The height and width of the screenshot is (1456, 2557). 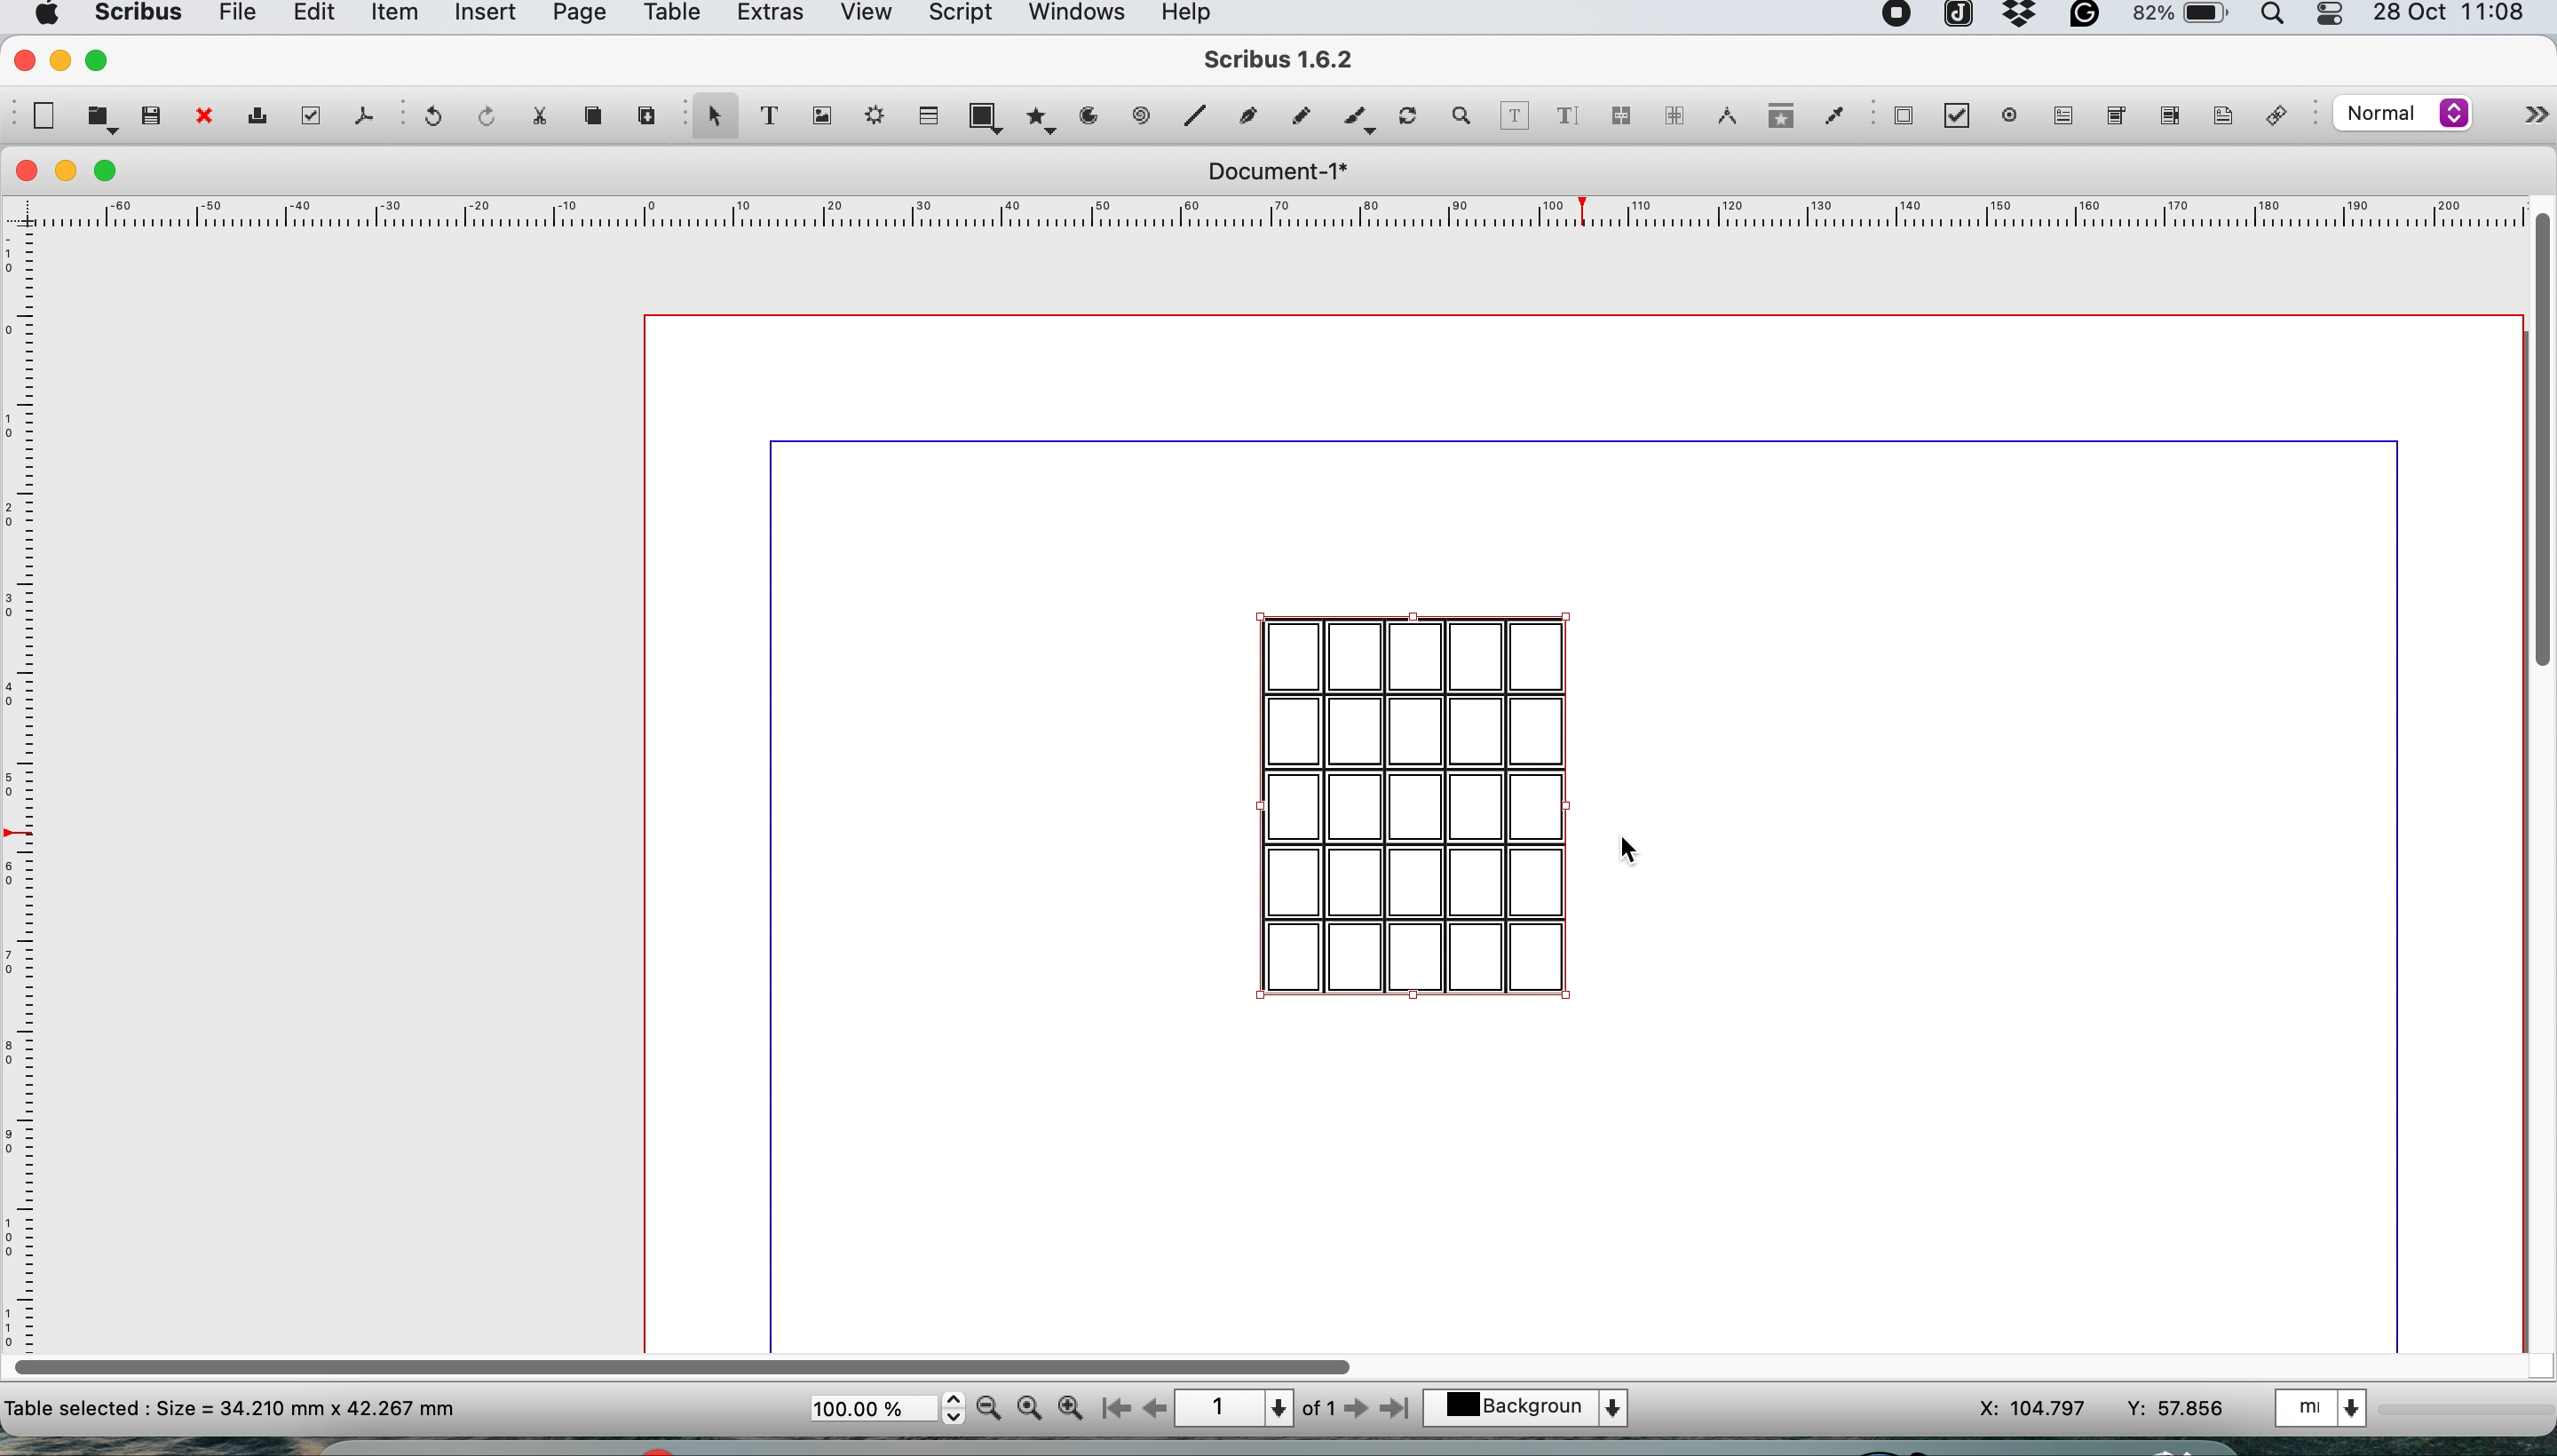 What do you see at coordinates (481, 114) in the screenshot?
I see `redo` at bounding box center [481, 114].